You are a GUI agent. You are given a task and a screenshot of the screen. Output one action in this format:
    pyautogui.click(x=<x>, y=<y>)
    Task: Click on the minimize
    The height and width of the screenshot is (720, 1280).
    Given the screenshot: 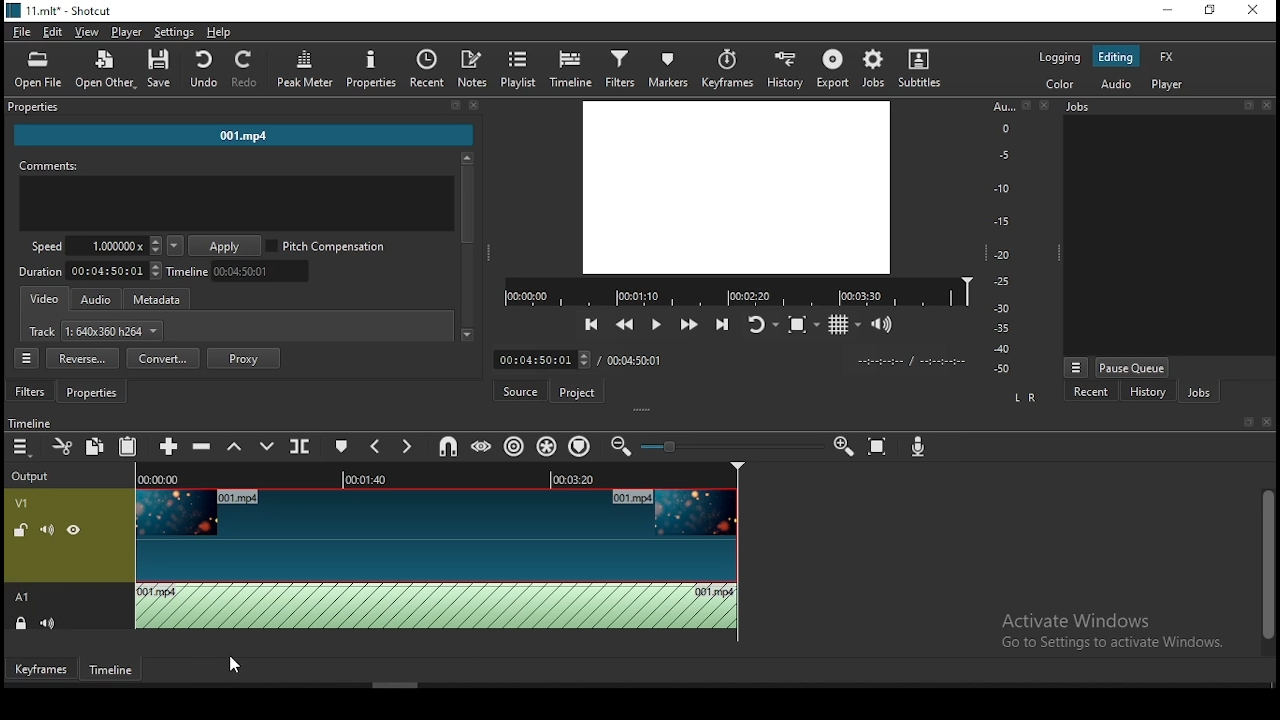 What is the action you would take?
    pyautogui.click(x=1166, y=11)
    